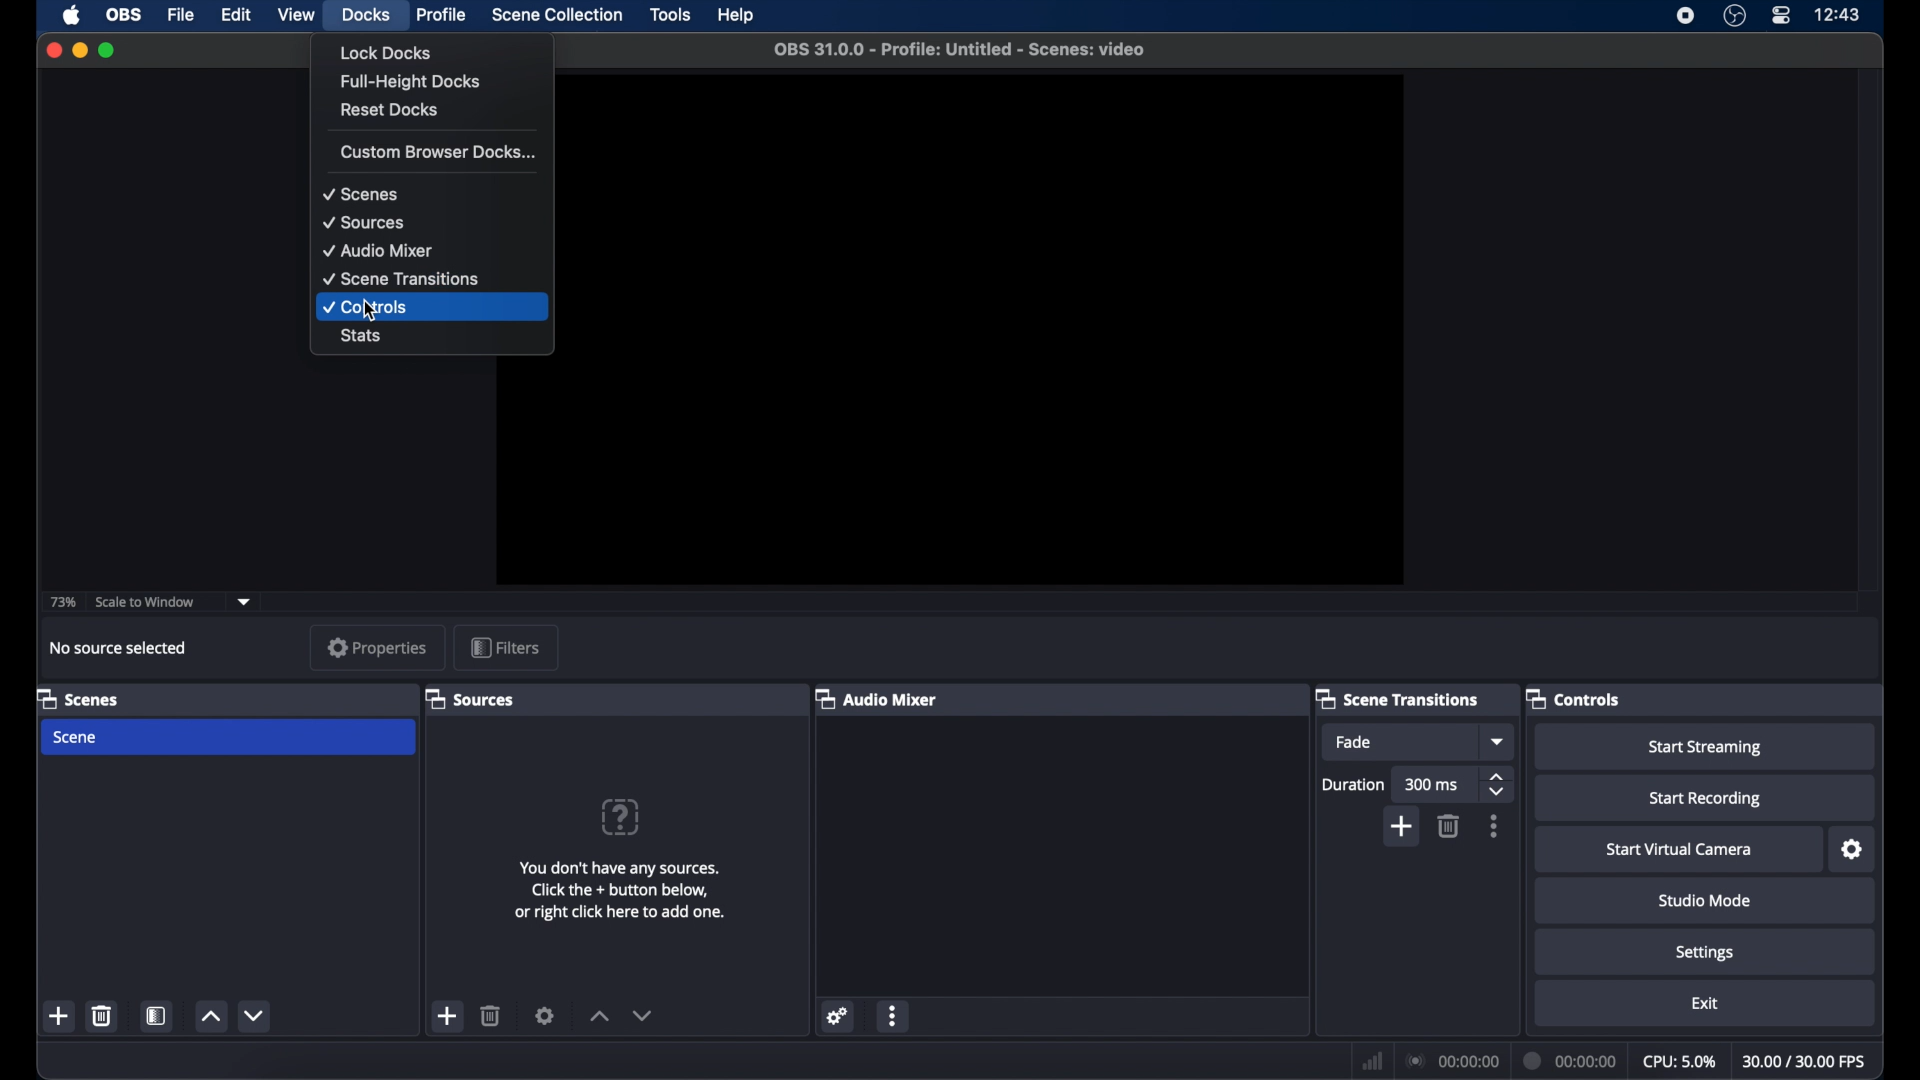 The width and height of the screenshot is (1920, 1080). Describe the element at coordinates (734, 15) in the screenshot. I see `help` at that location.